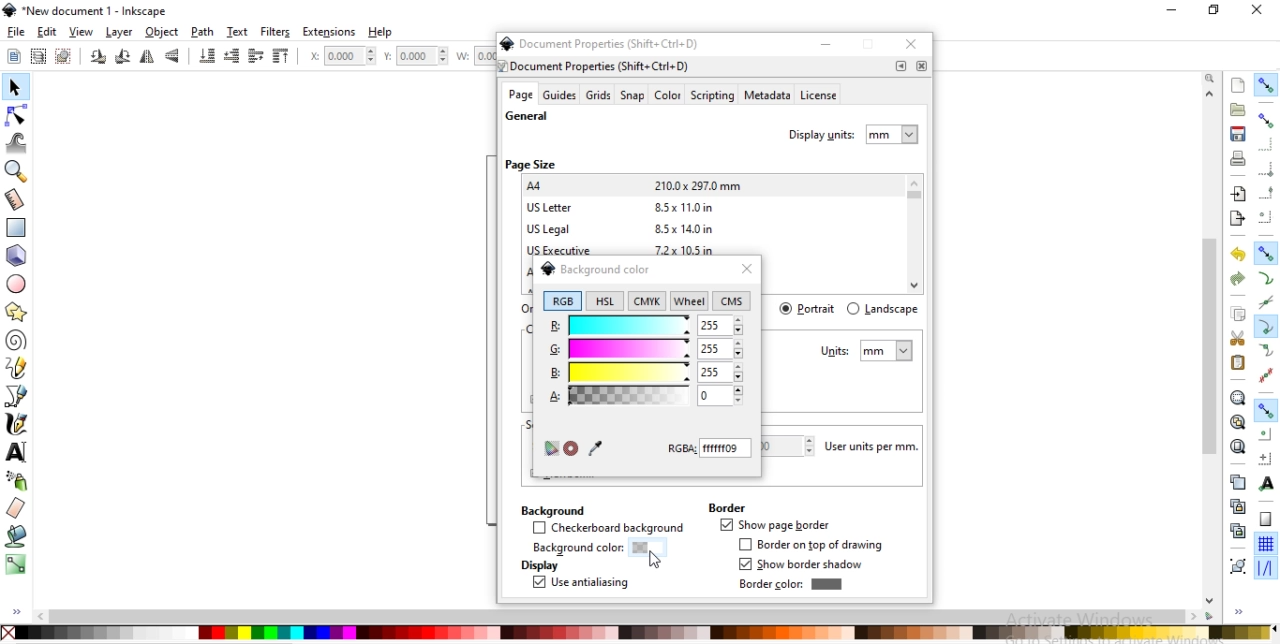  I want to click on undo, so click(1235, 255).